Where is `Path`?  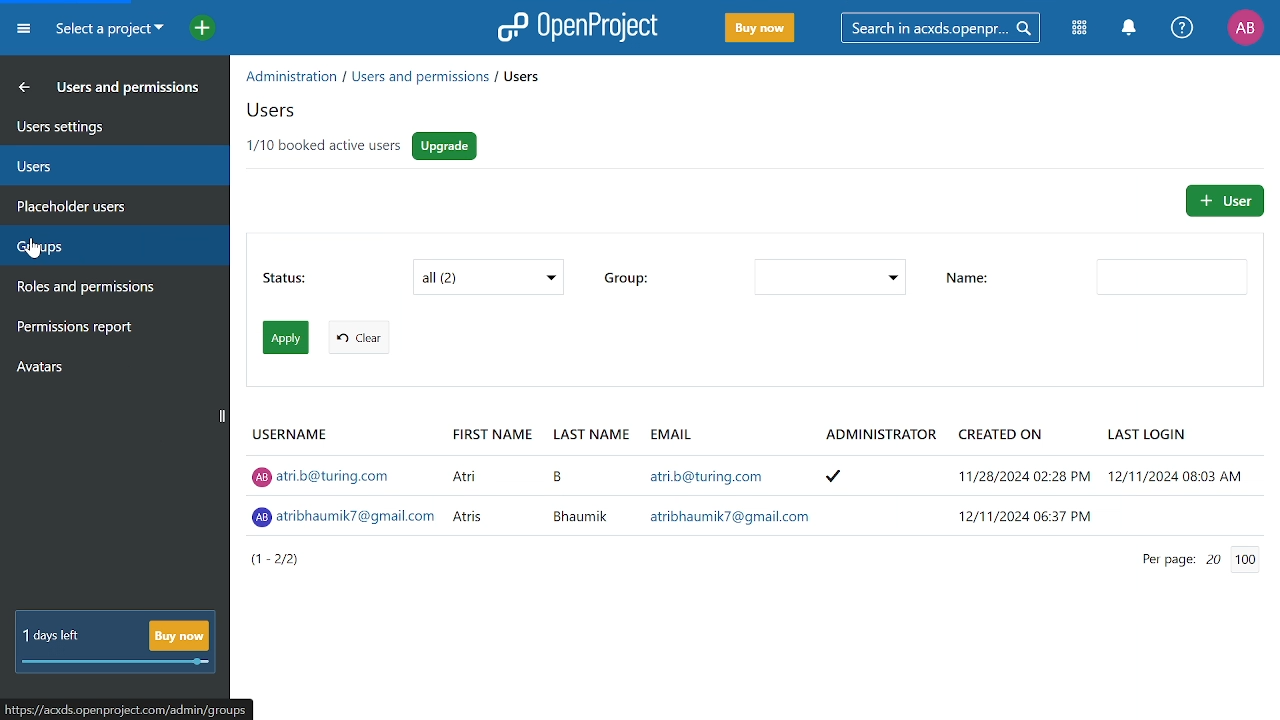
Path is located at coordinates (408, 79).